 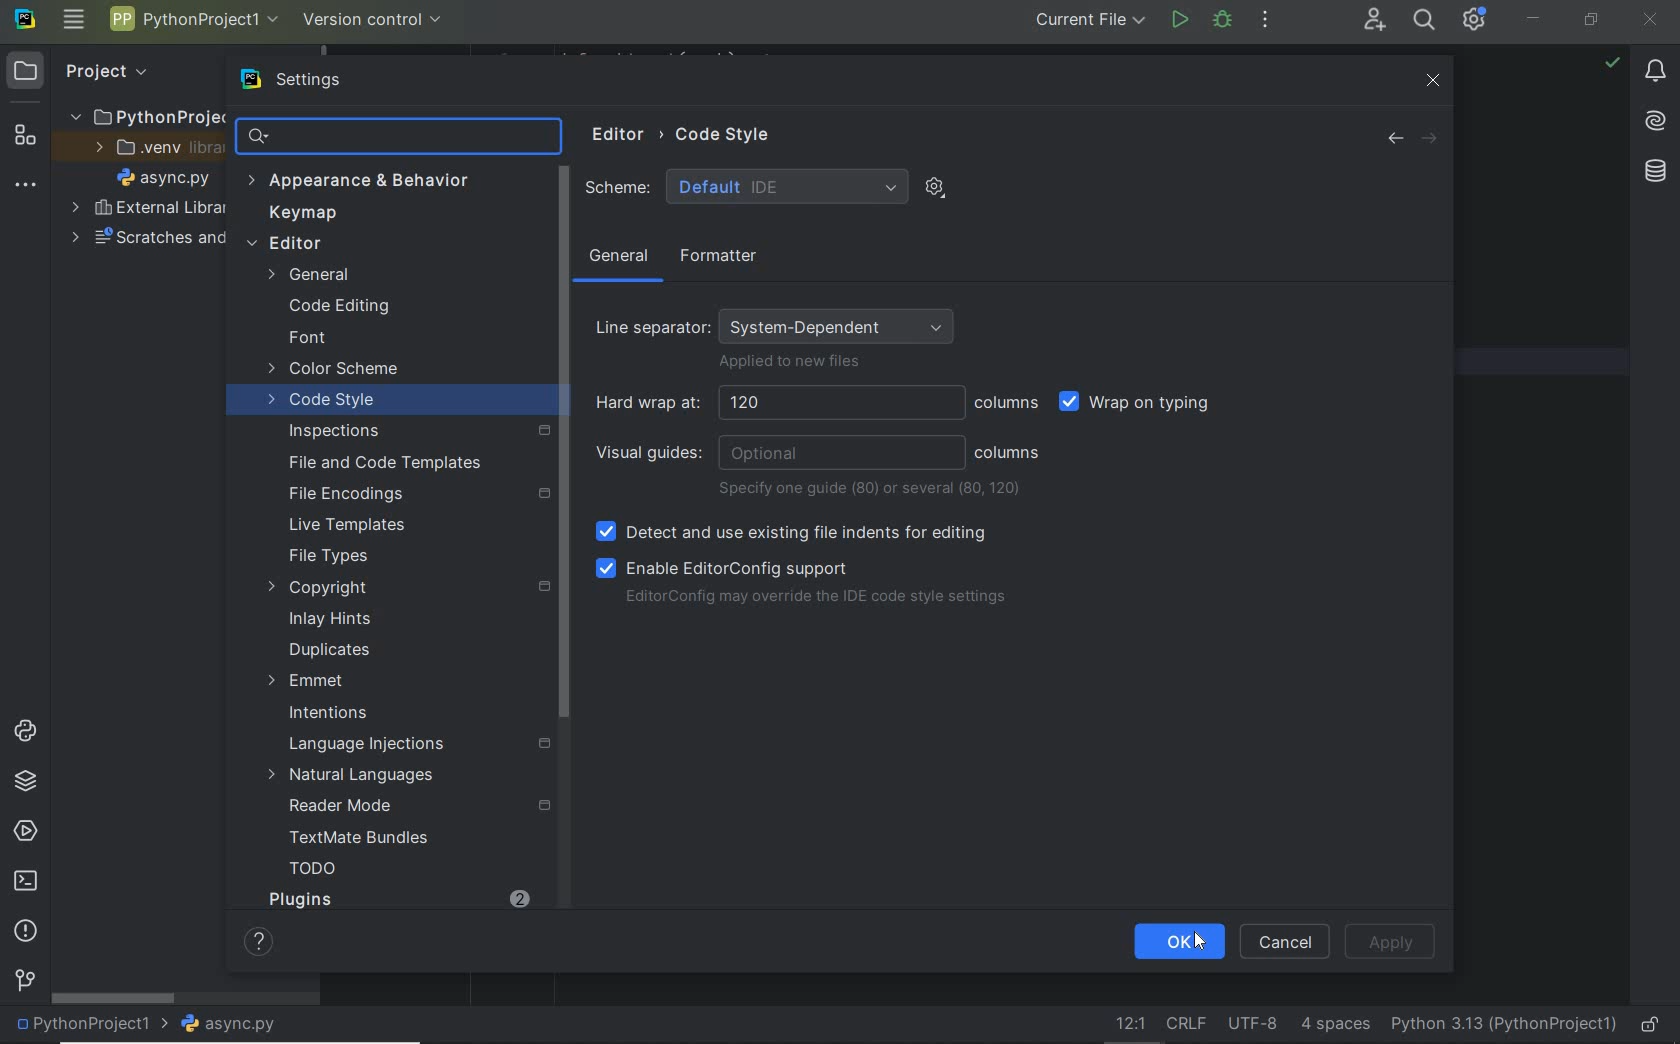 I want to click on Editor, so click(x=613, y=136).